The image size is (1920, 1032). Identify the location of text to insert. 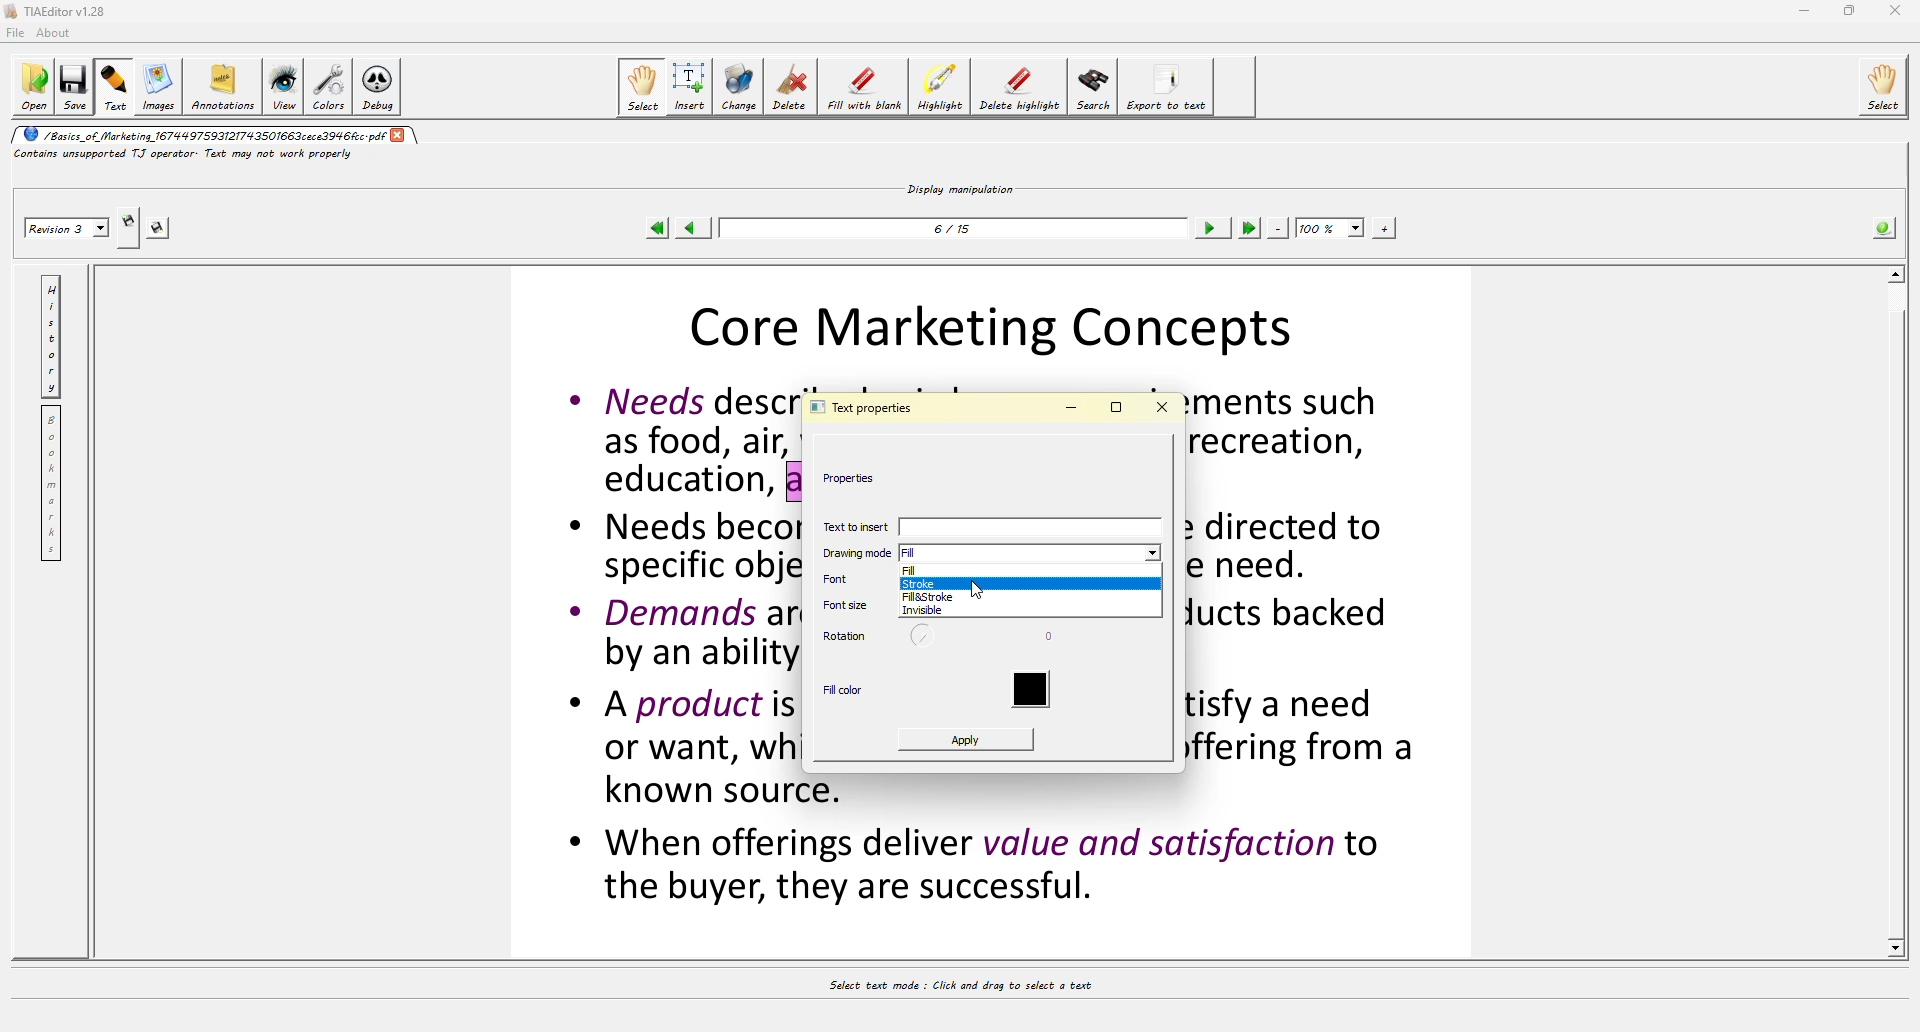
(854, 525).